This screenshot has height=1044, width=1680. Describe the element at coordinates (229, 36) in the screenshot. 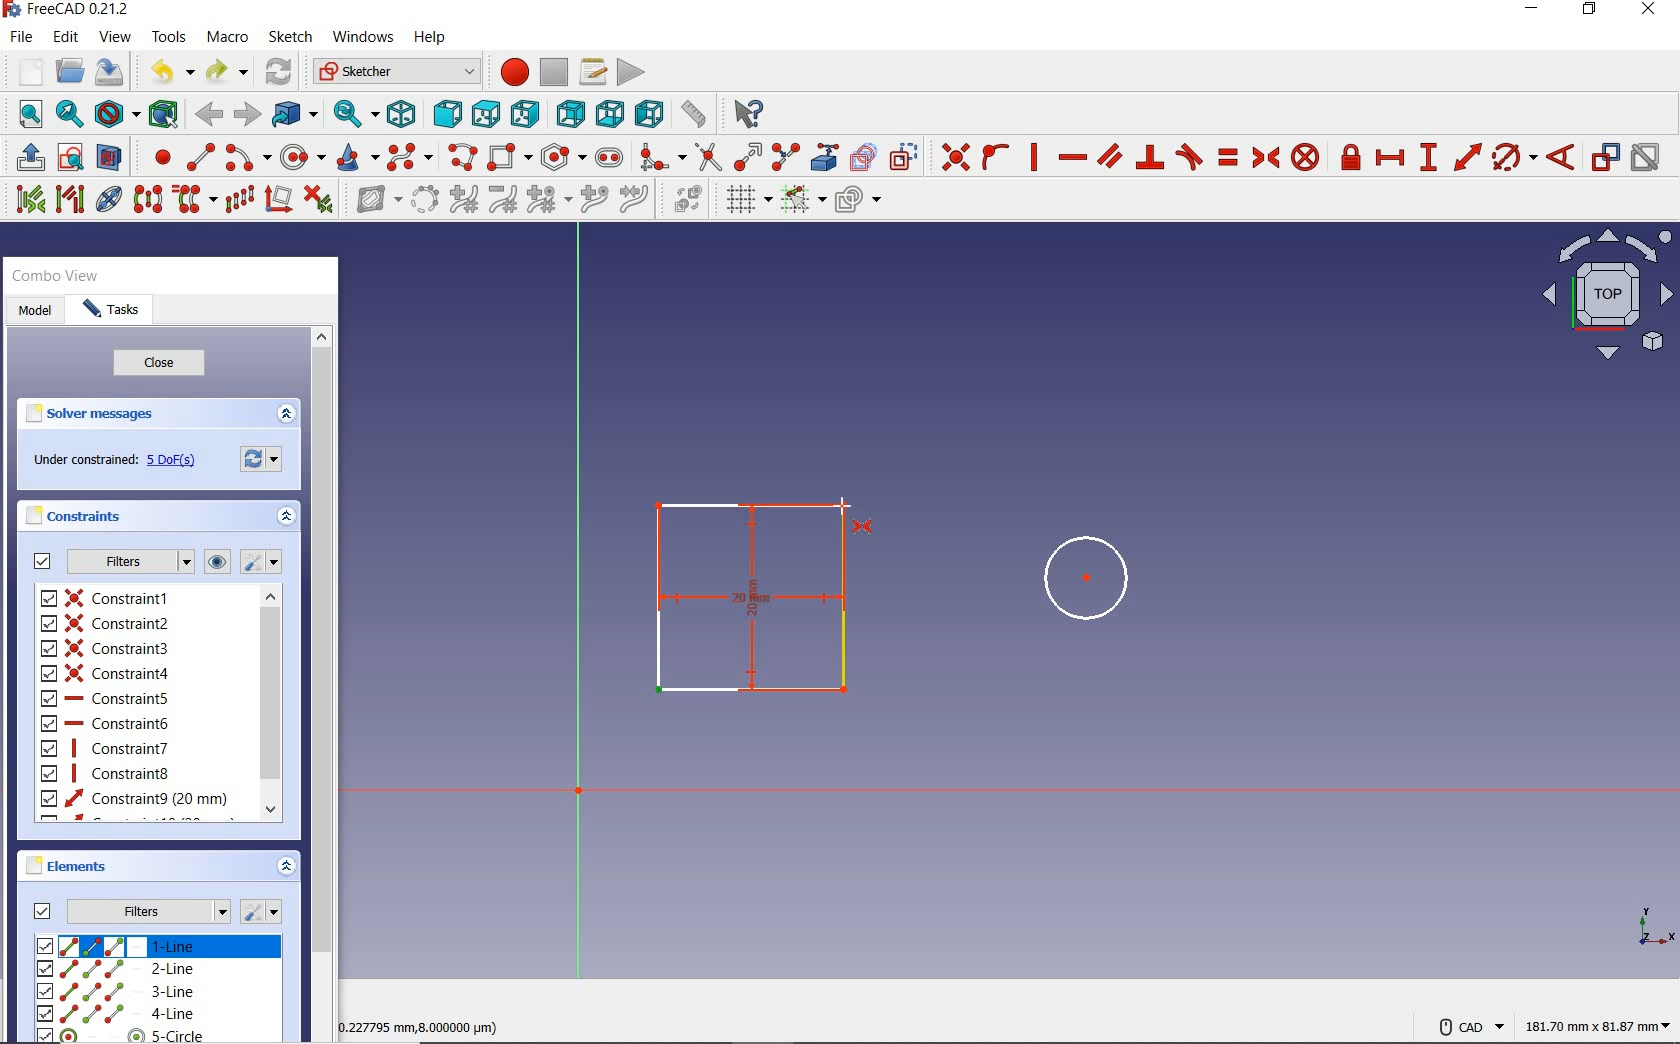

I see `macro` at that location.